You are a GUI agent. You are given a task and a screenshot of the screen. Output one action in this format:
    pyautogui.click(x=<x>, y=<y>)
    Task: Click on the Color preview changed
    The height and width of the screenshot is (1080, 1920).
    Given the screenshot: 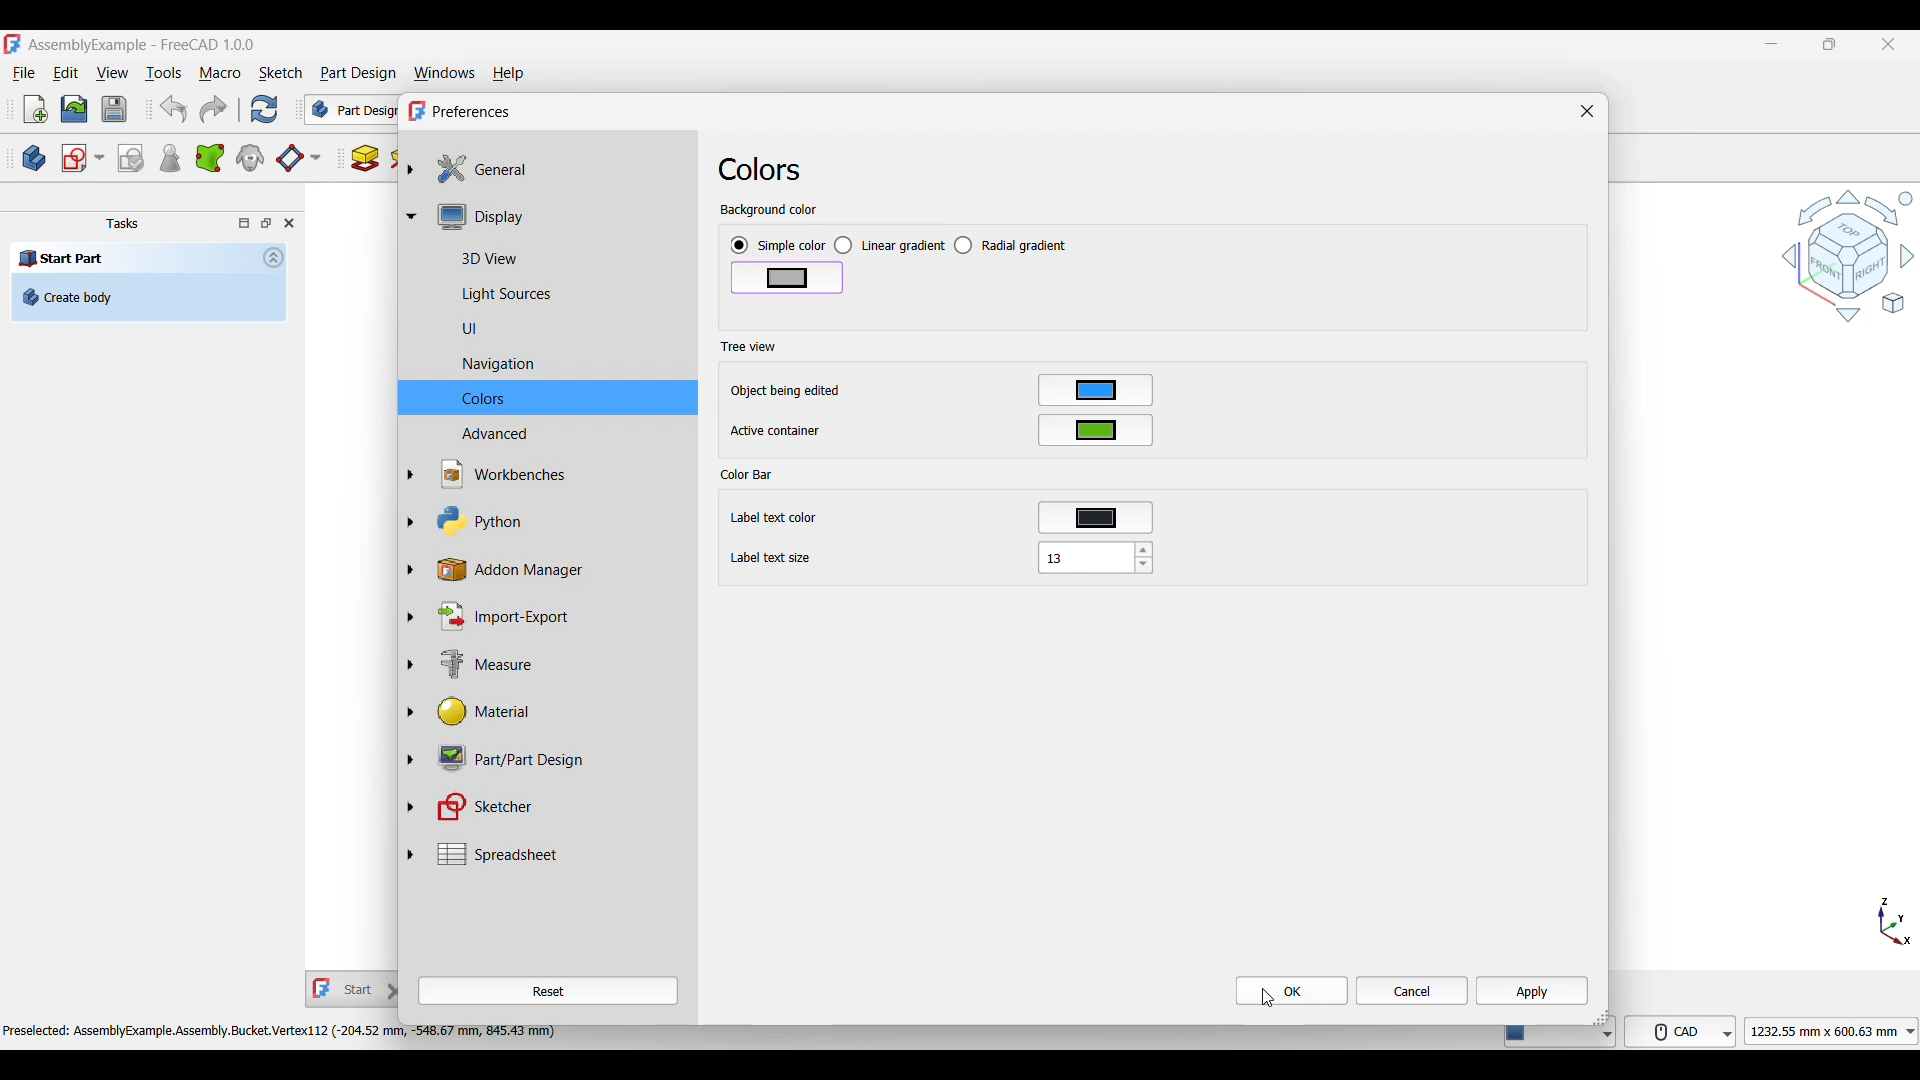 What is the action you would take?
    pyautogui.click(x=787, y=278)
    